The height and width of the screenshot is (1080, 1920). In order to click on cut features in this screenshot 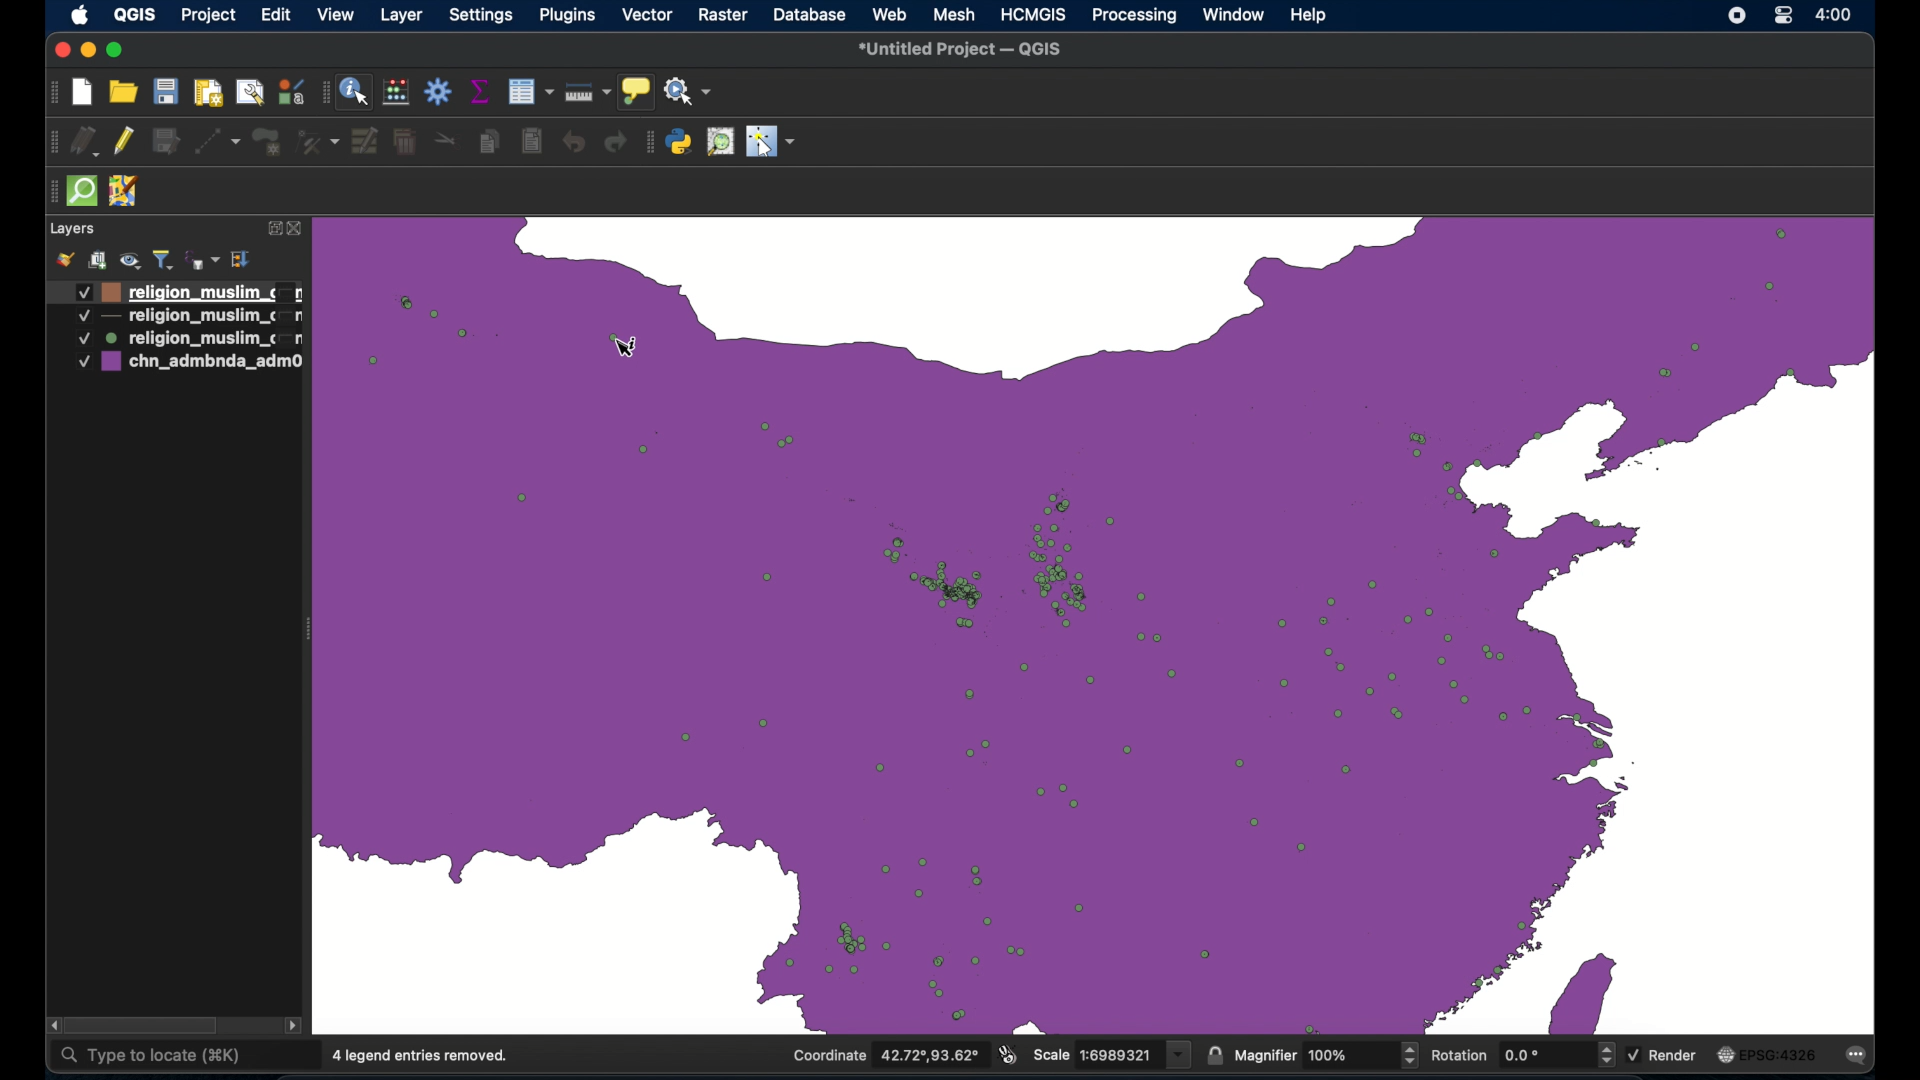, I will do `click(446, 140)`.